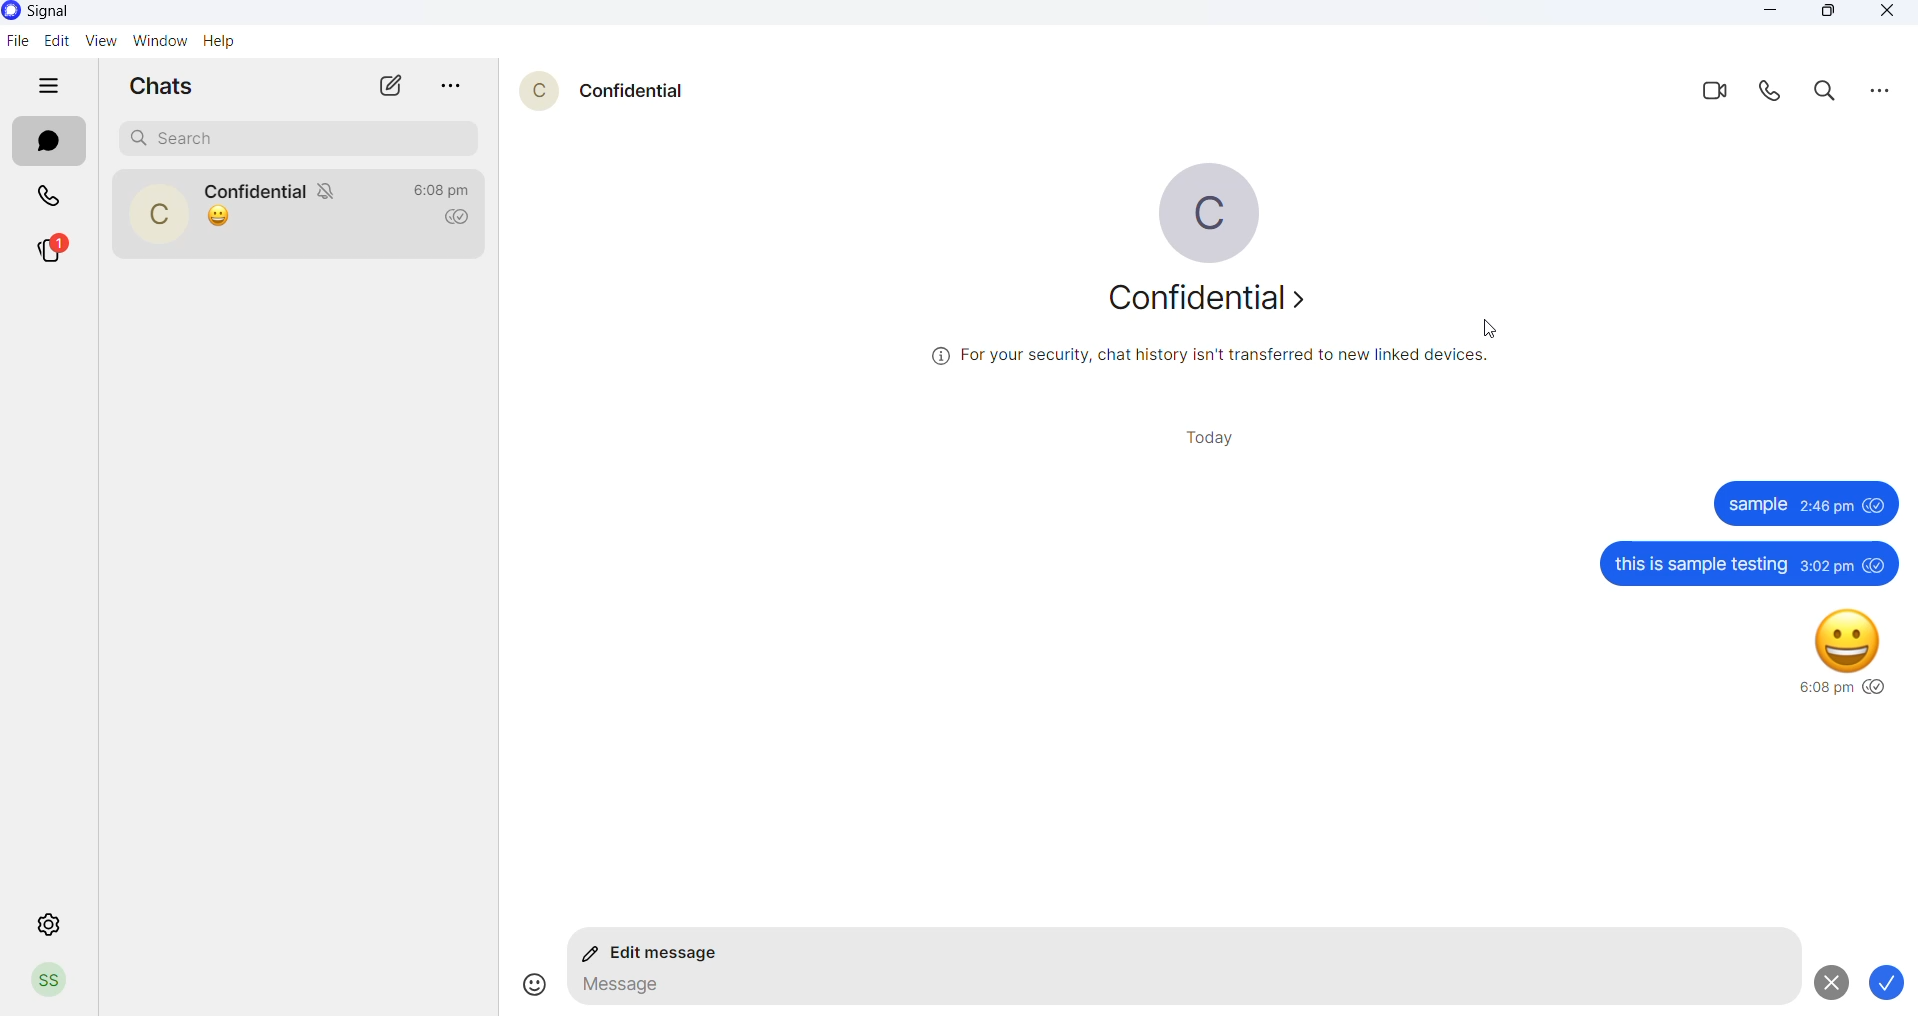 The width and height of the screenshot is (1918, 1016). What do you see at coordinates (1850, 637) in the screenshot?
I see `smiley emoji` at bounding box center [1850, 637].